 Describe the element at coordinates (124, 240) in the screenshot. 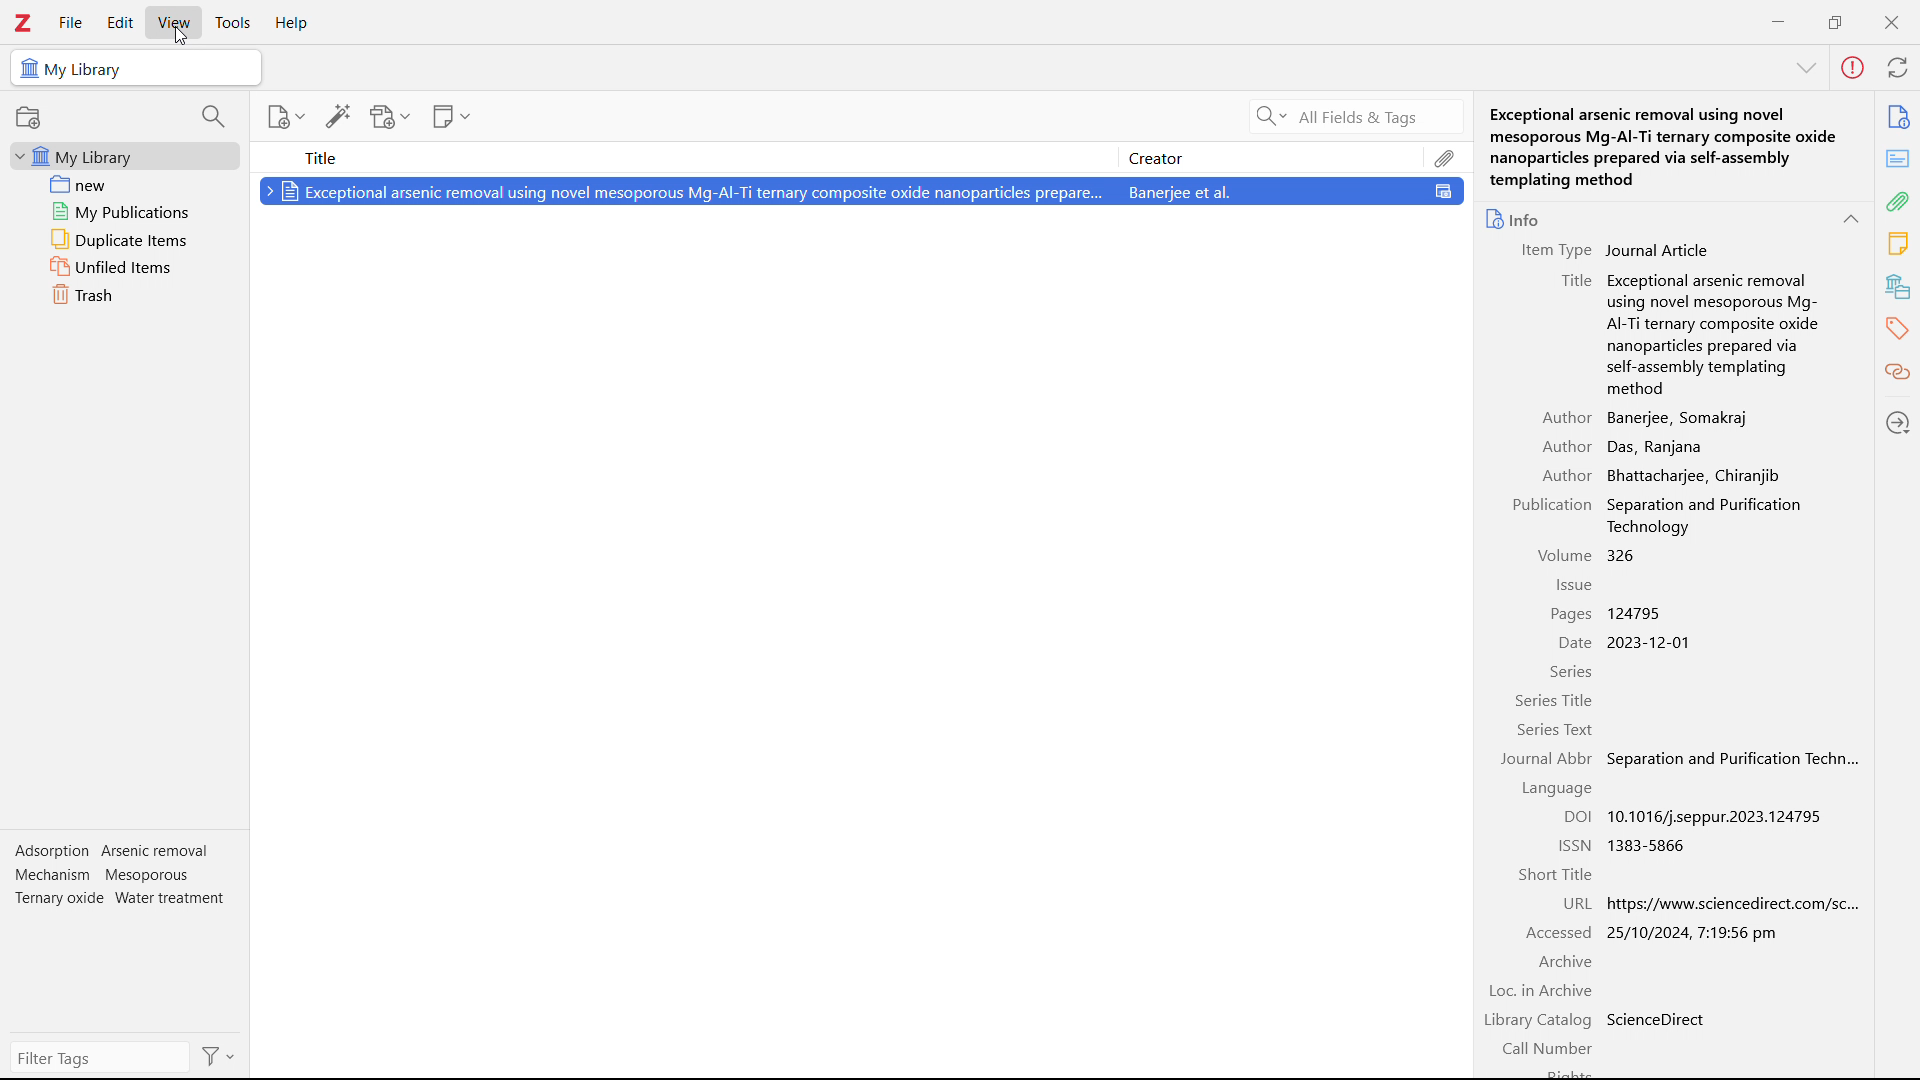

I see `duplicate items` at that location.